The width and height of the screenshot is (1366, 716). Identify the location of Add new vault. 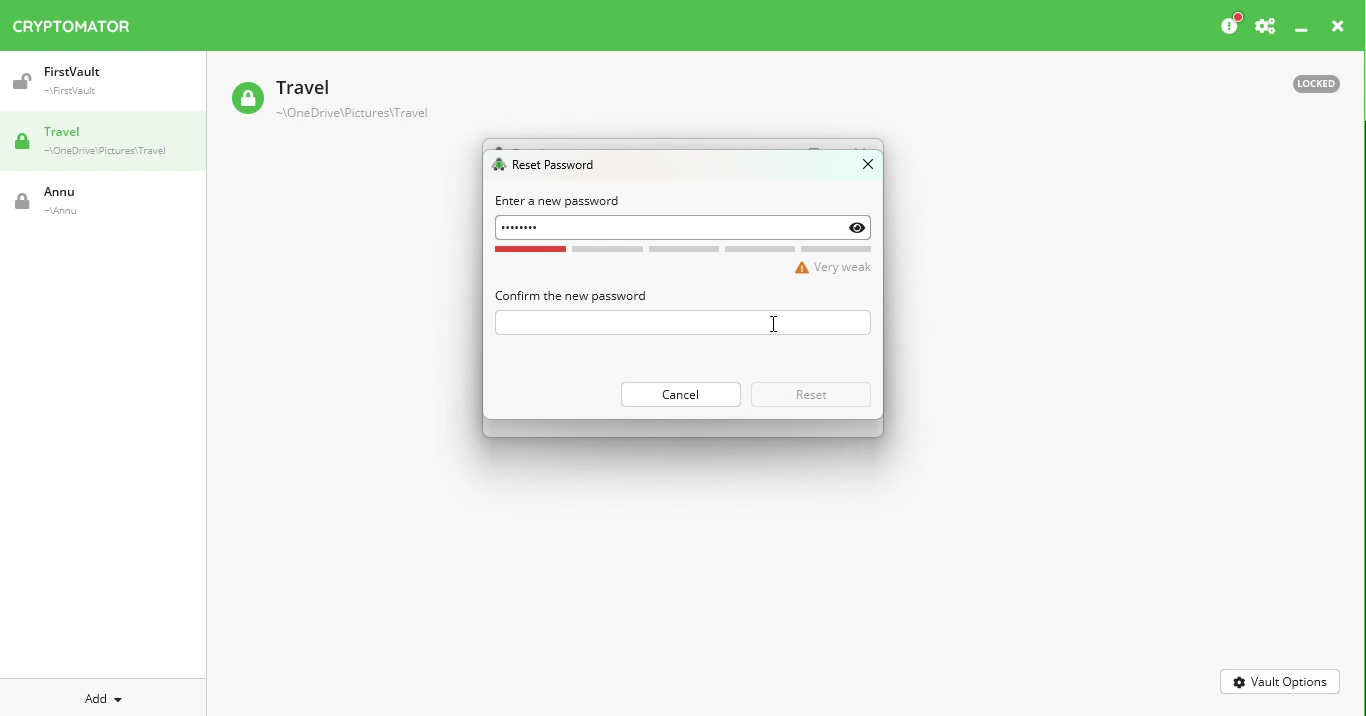
(104, 696).